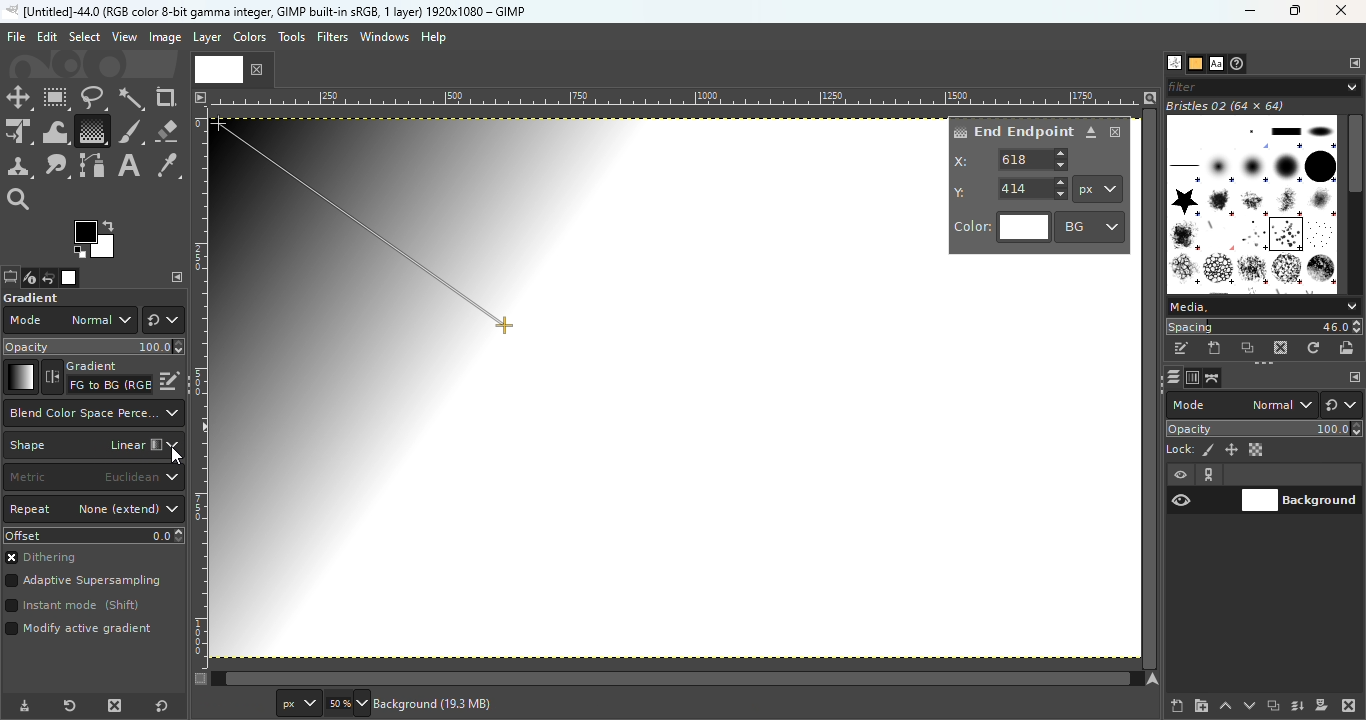 The width and height of the screenshot is (1366, 720). What do you see at coordinates (9, 279) in the screenshot?
I see `Open the tools option dialog` at bounding box center [9, 279].